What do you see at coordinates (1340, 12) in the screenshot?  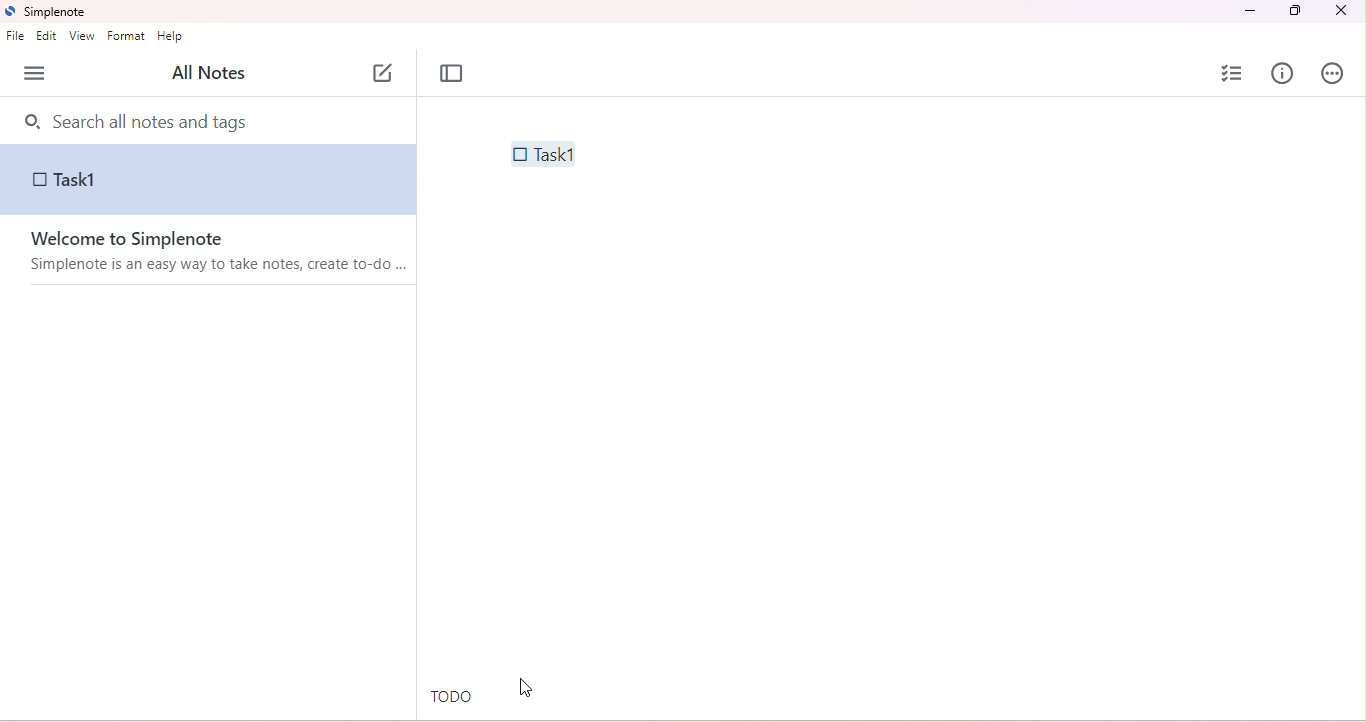 I see `close` at bounding box center [1340, 12].